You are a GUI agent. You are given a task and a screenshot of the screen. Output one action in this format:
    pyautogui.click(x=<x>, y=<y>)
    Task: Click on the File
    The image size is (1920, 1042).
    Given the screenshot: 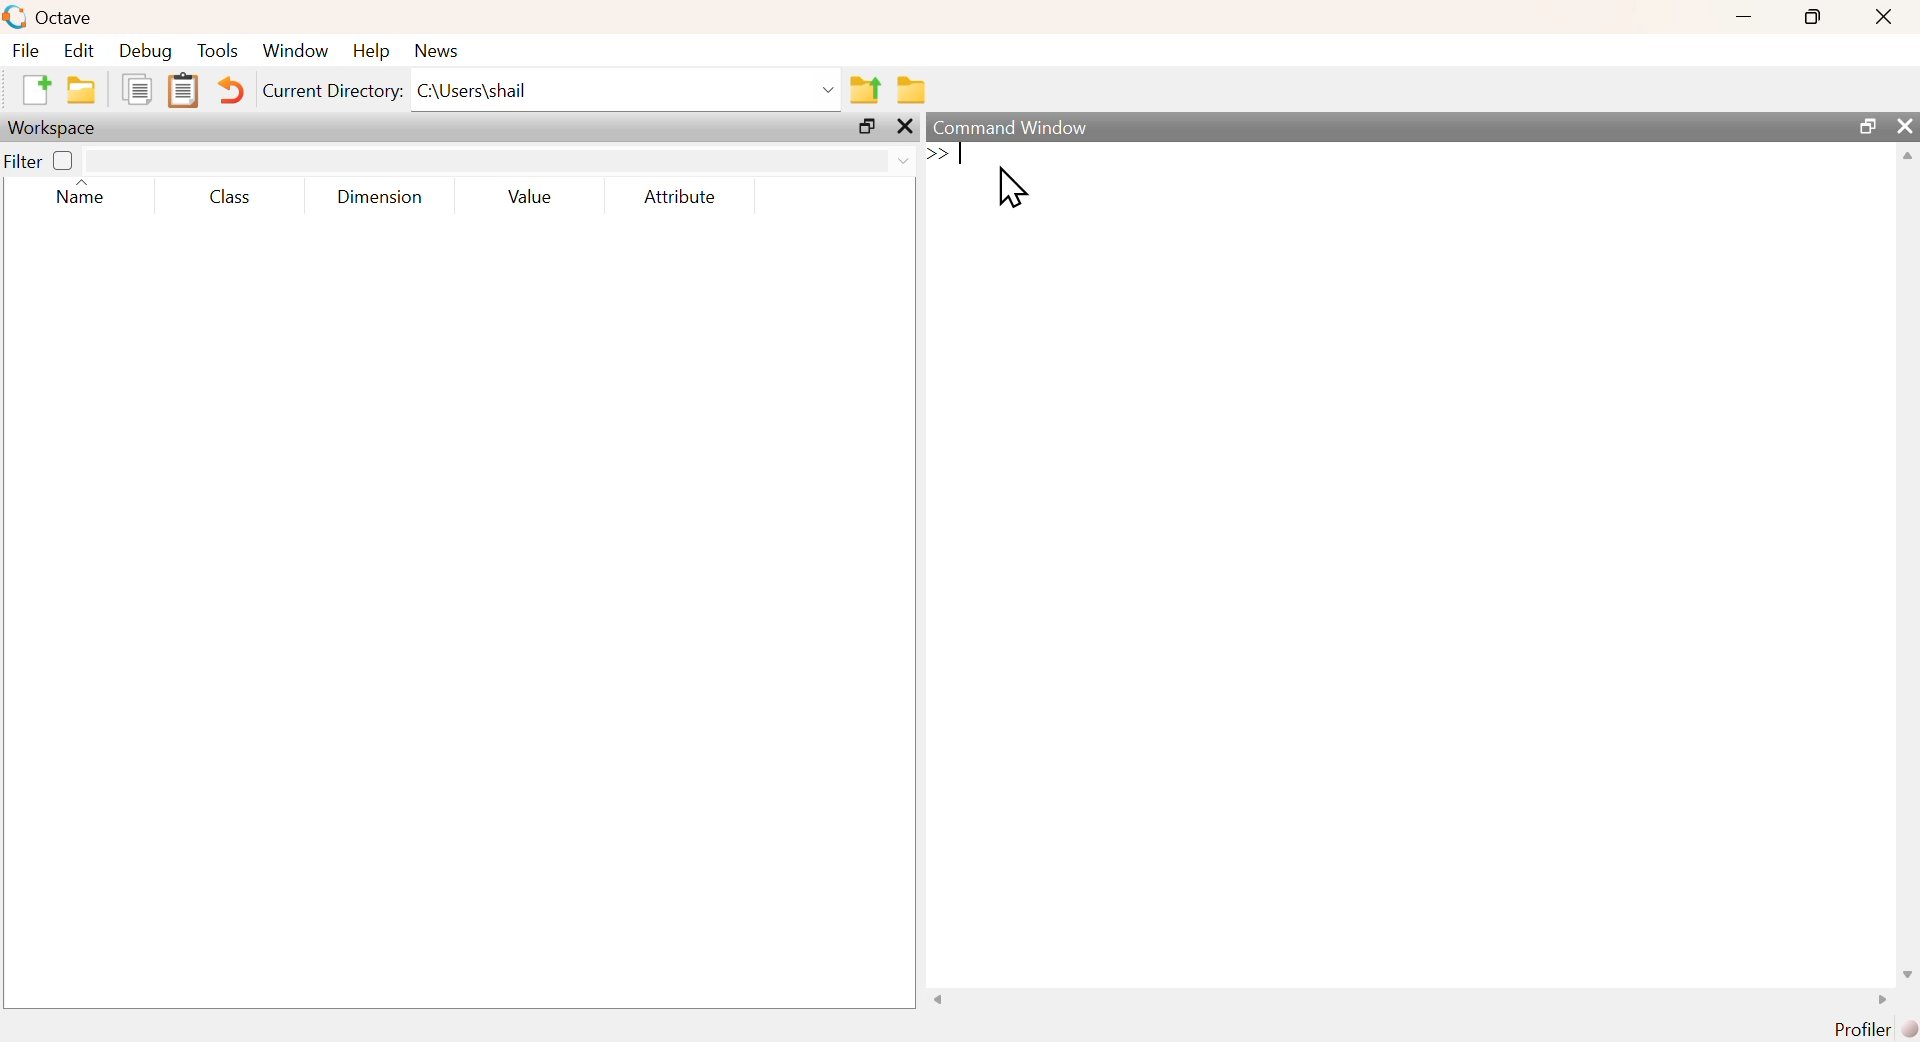 What is the action you would take?
    pyautogui.click(x=24, y=50)
    